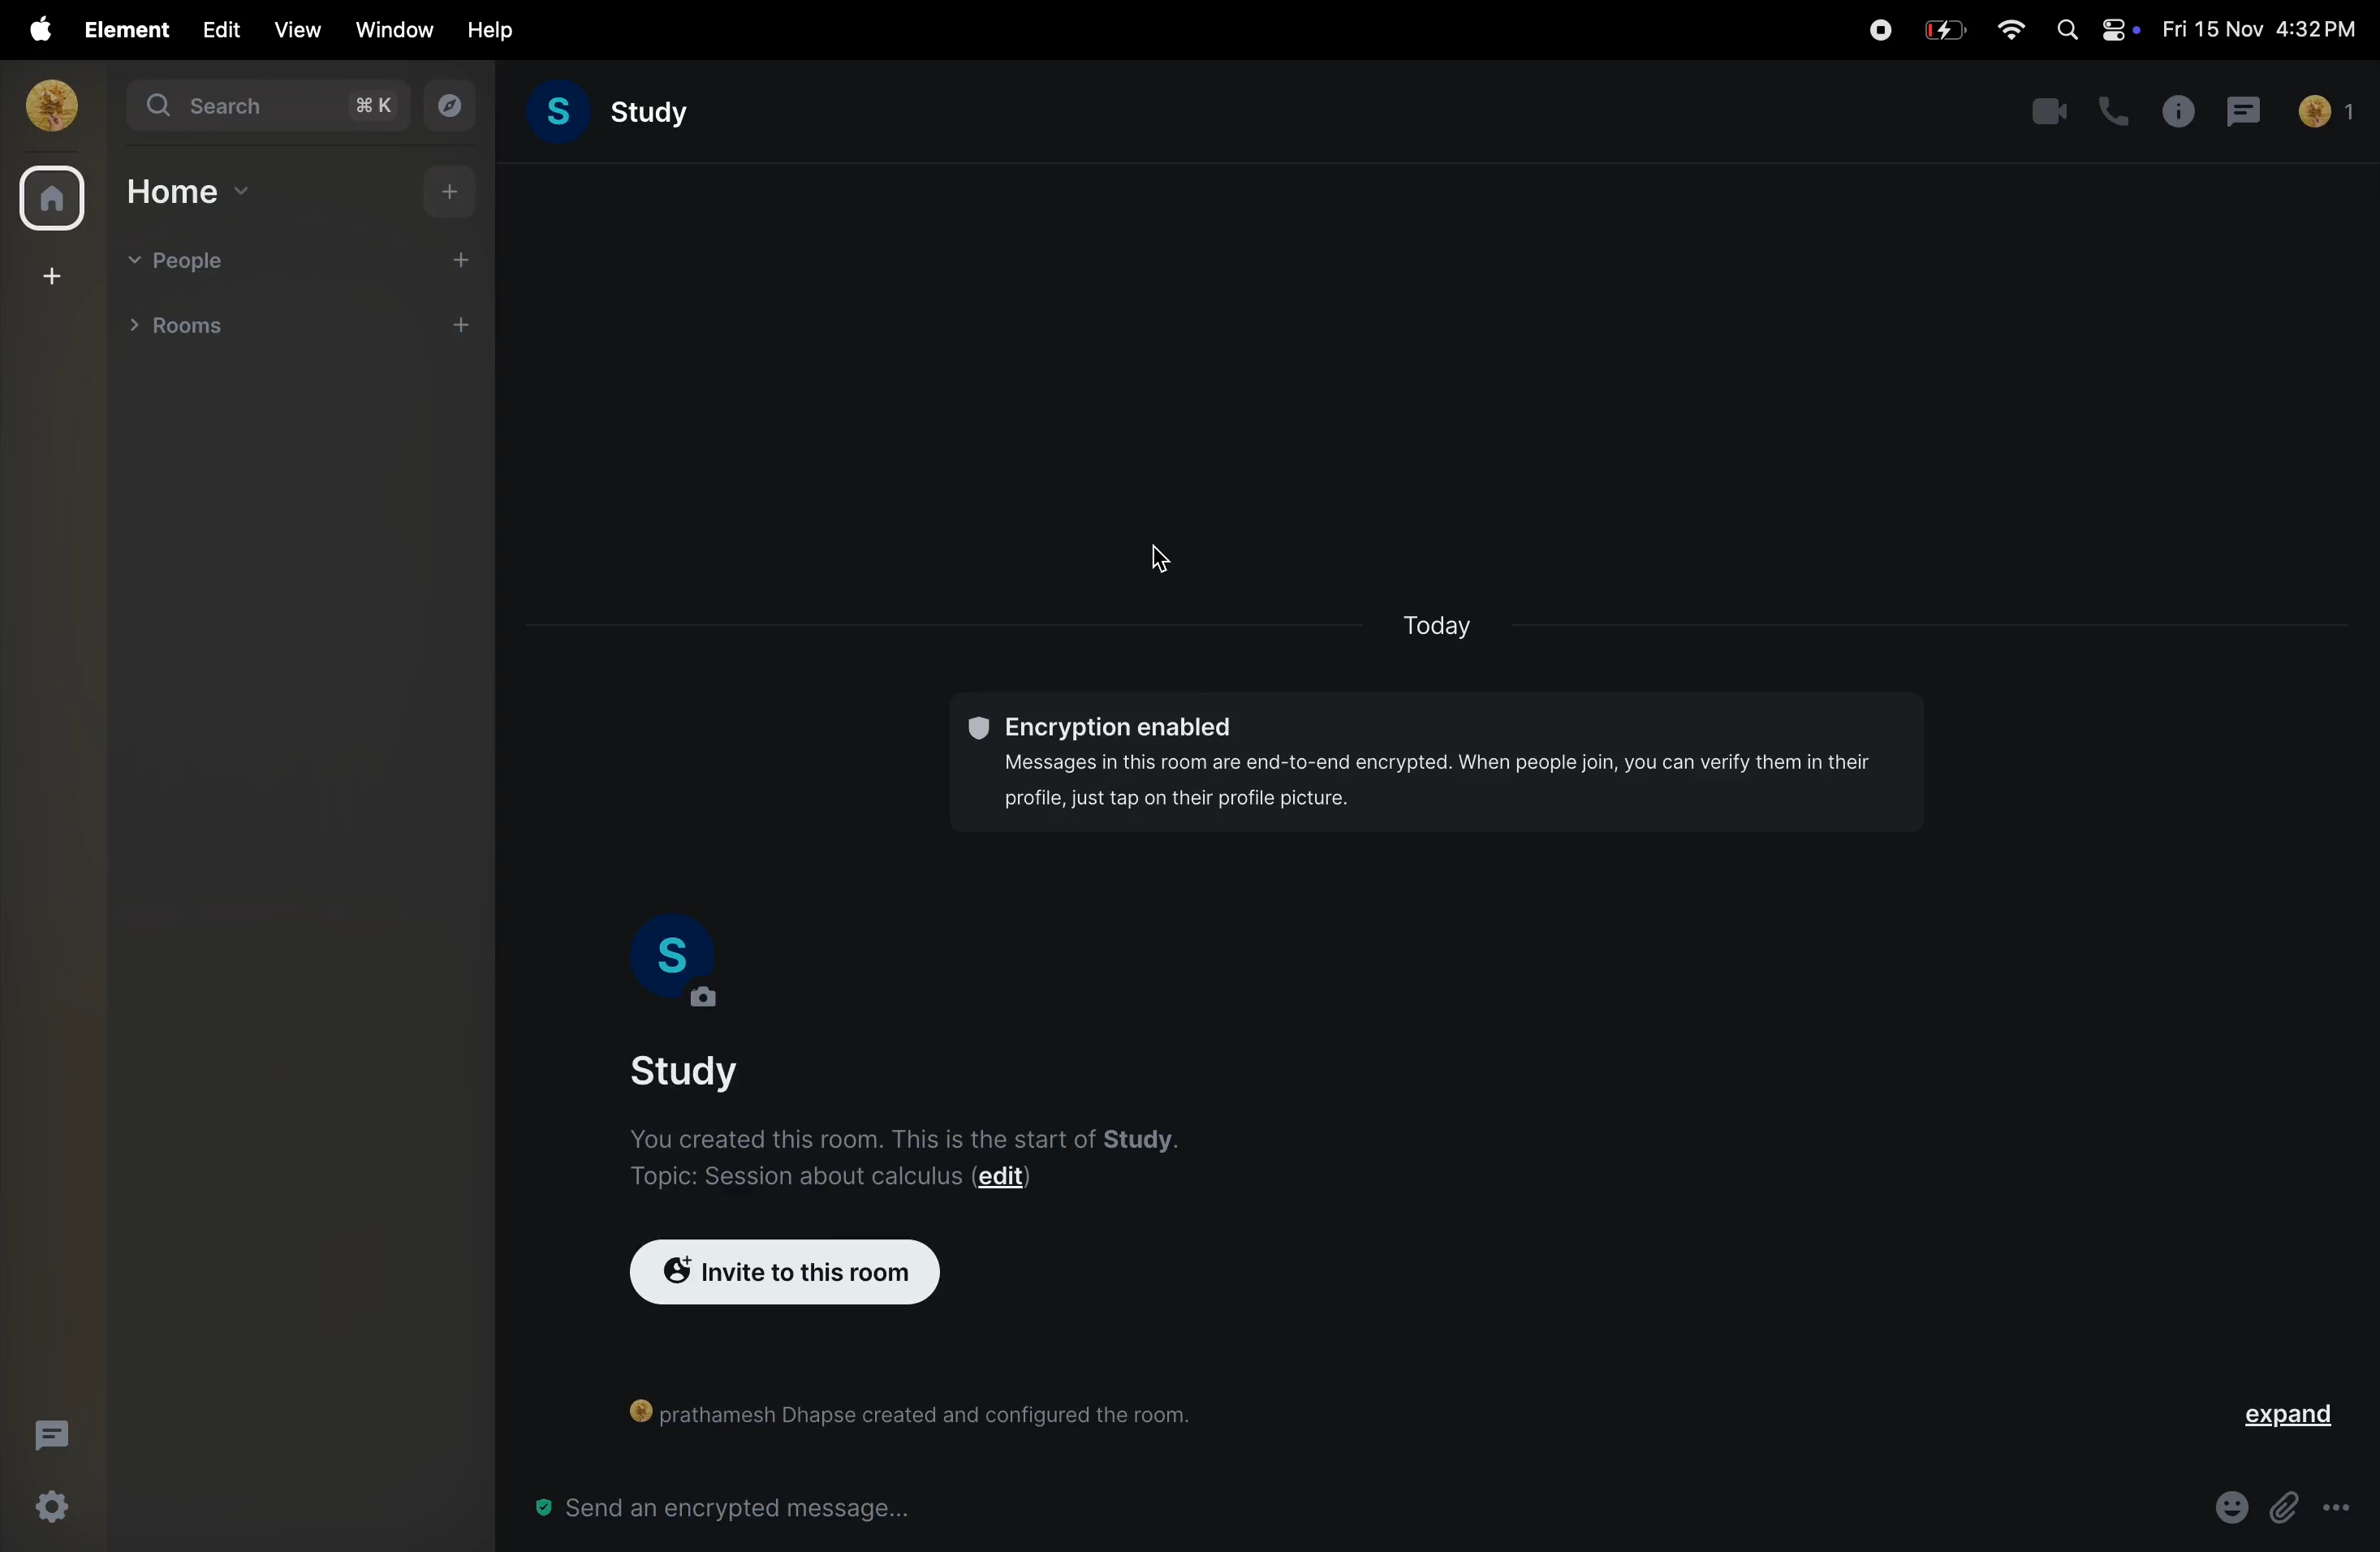 This screenshot has width=2380, height=1552. What do you see at coordinates (48, 277) in the screenshot?
I see `create room` at bounding box center [48, 277].